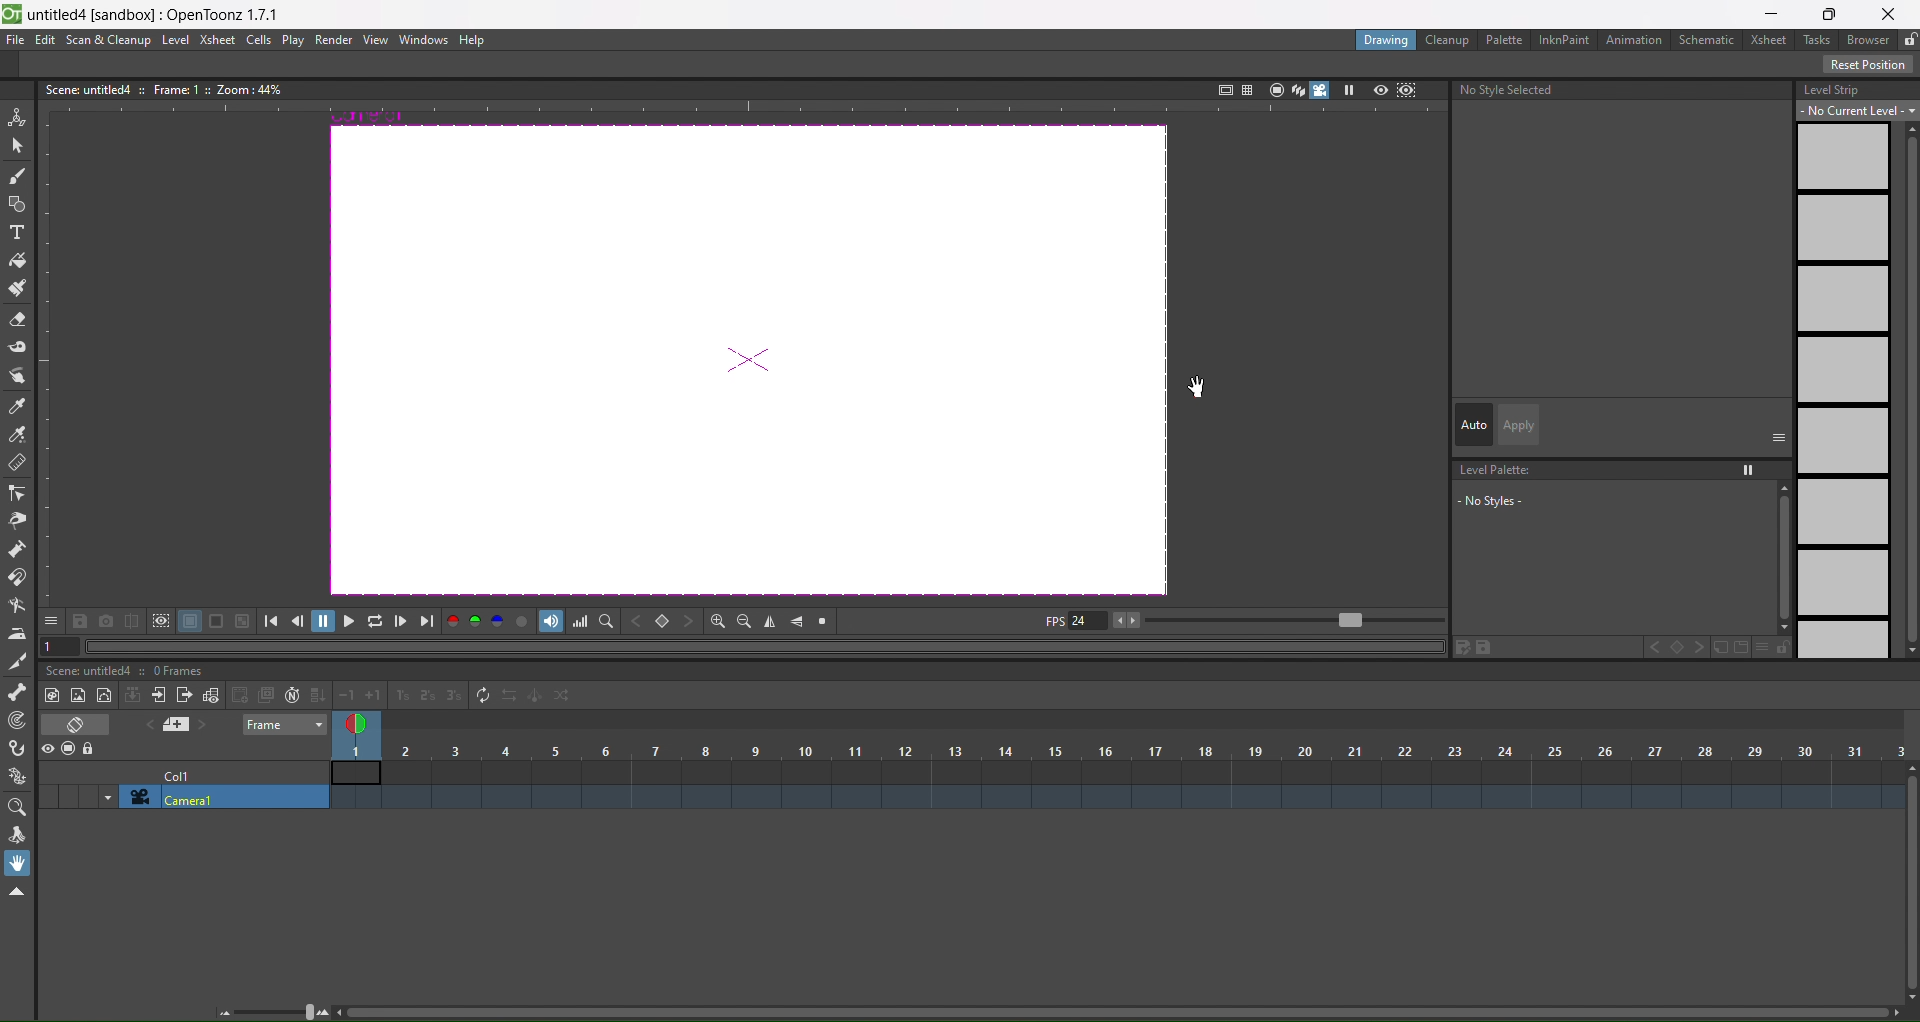 This screenshot has width=1920, height=1022. I want to click on play, so click(293, 41).